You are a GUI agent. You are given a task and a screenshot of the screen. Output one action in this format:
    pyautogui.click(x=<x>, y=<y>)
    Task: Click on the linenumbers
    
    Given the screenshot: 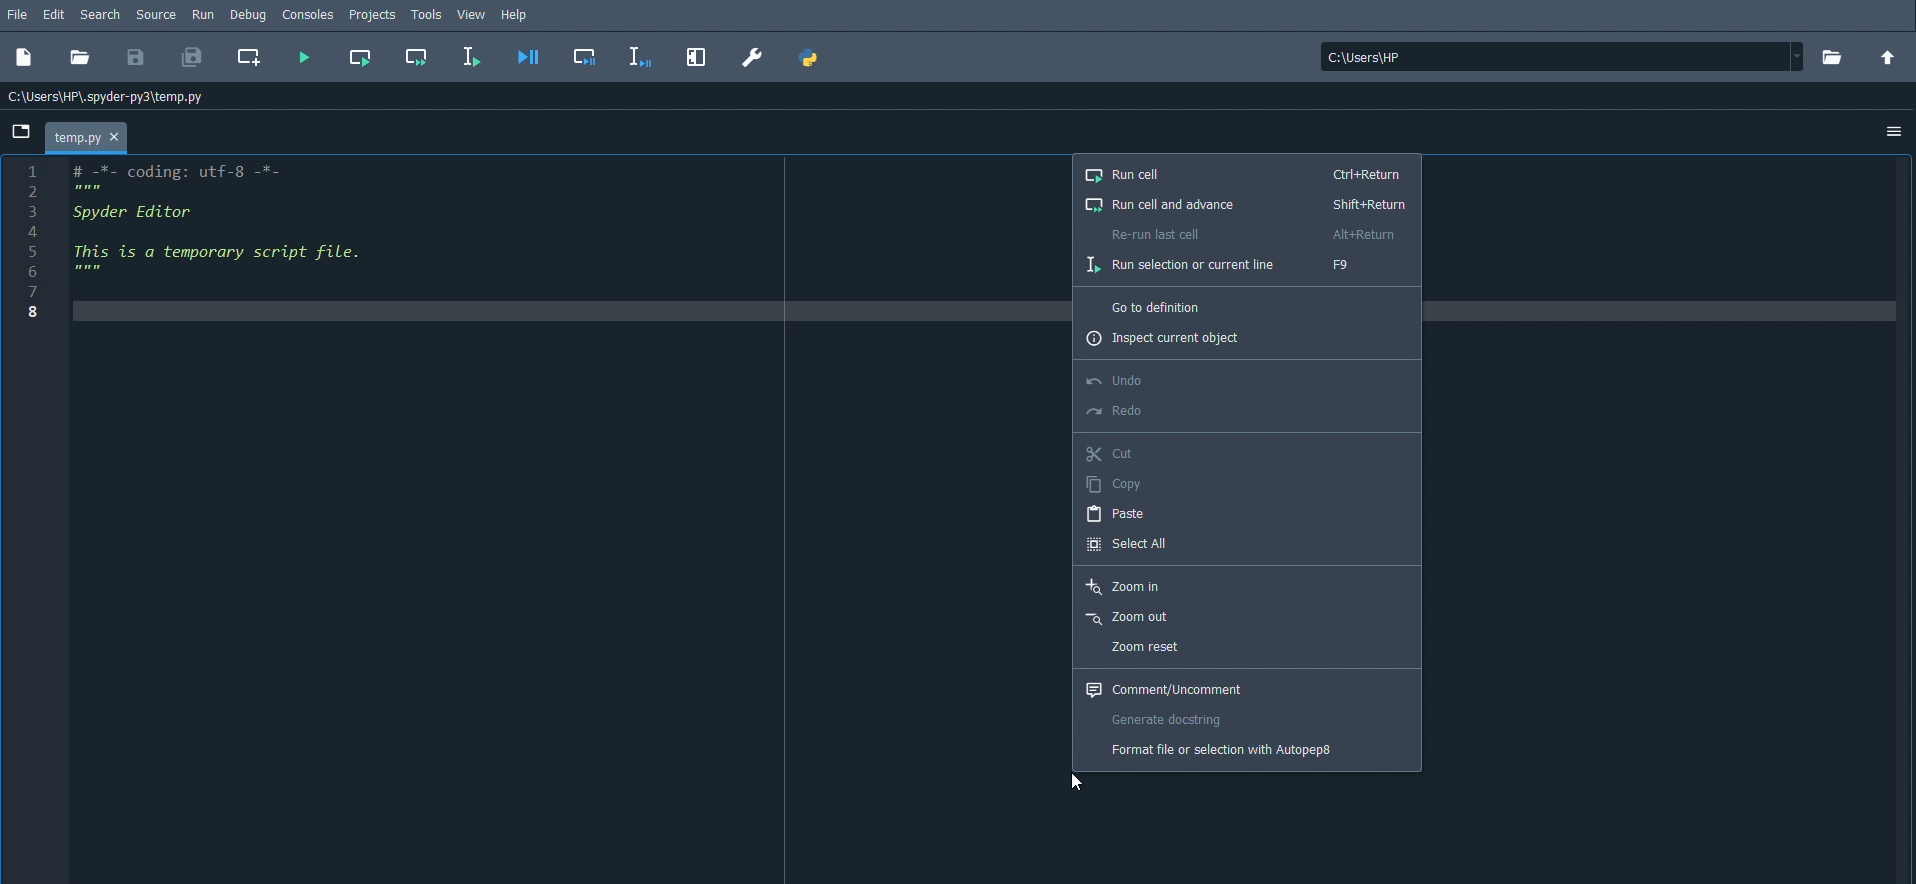 What is the action you would take?
    pyautogui.click(x=33, y=244)
    